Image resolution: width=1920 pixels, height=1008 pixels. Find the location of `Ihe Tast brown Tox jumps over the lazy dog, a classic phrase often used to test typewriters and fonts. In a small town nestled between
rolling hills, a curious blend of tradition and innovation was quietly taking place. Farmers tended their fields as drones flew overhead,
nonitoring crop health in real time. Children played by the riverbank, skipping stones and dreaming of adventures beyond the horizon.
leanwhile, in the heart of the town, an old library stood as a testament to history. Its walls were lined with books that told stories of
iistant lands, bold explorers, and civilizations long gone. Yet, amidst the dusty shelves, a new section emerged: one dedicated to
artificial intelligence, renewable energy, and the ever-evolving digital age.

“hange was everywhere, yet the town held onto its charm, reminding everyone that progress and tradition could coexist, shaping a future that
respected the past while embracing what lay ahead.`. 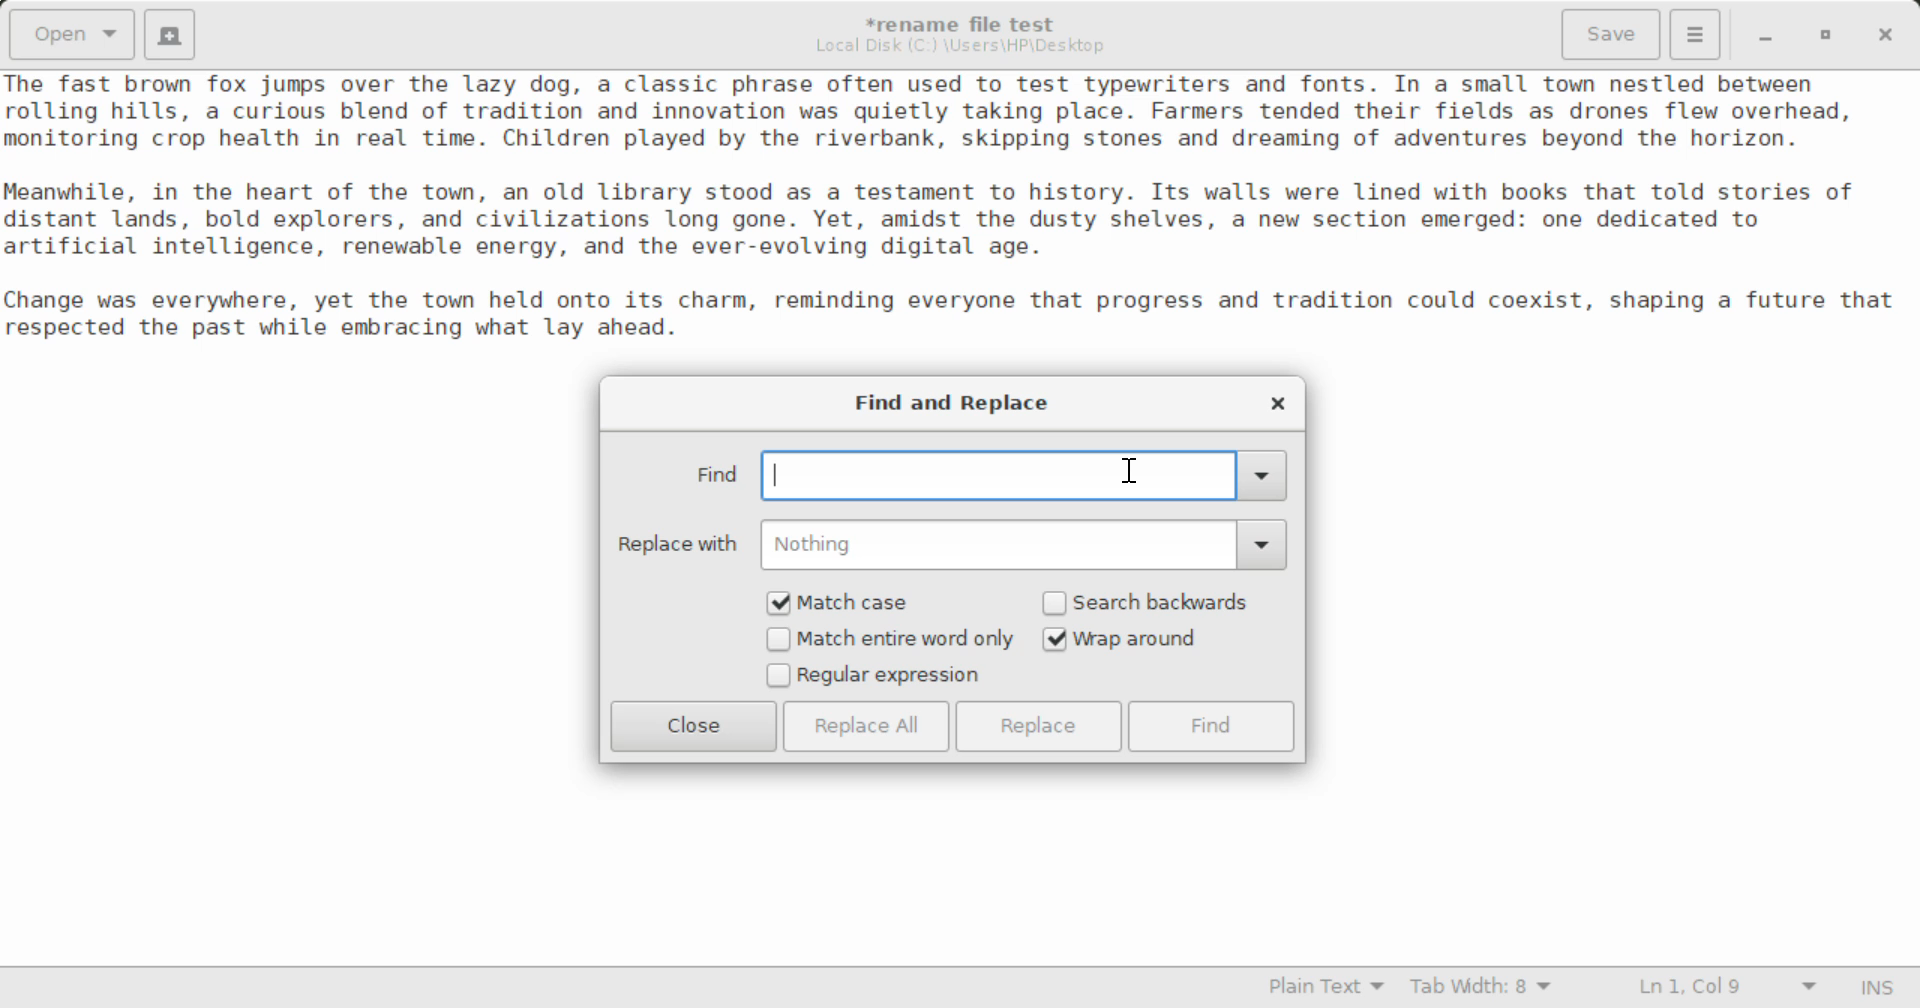

Ihe Tast brown Tox jumps over the lazy dog, a classic phrase often used to test typewriters and fonts. In a small town nestled between
rolling hills, a curious blend of tradition and innovation was quietly taking place. Farmers tended their fields as drones flew overhead,
nonitoring crop health in real time. Children played by the riverbank, skipping stones and dreaming of adventures beyond the horizon.
leanwhile, in the heart of the town, an old library stood as a testament to history. Its walls were lined with books that told stories of
iistant lands, bold explorers, and civilizations long gone. Yet, amidst the dusty shelves, a new section emerged: one dedicated to
artificial intelligence, renewable energy, and the ever-evolving digital age.

“hange was everywhere, yet the town held onto its charm, reminding everyone that progress and tradition could coexist, shaping a future that
respected the past while embracing what lay ahead. is located at coordinates (960, 210).